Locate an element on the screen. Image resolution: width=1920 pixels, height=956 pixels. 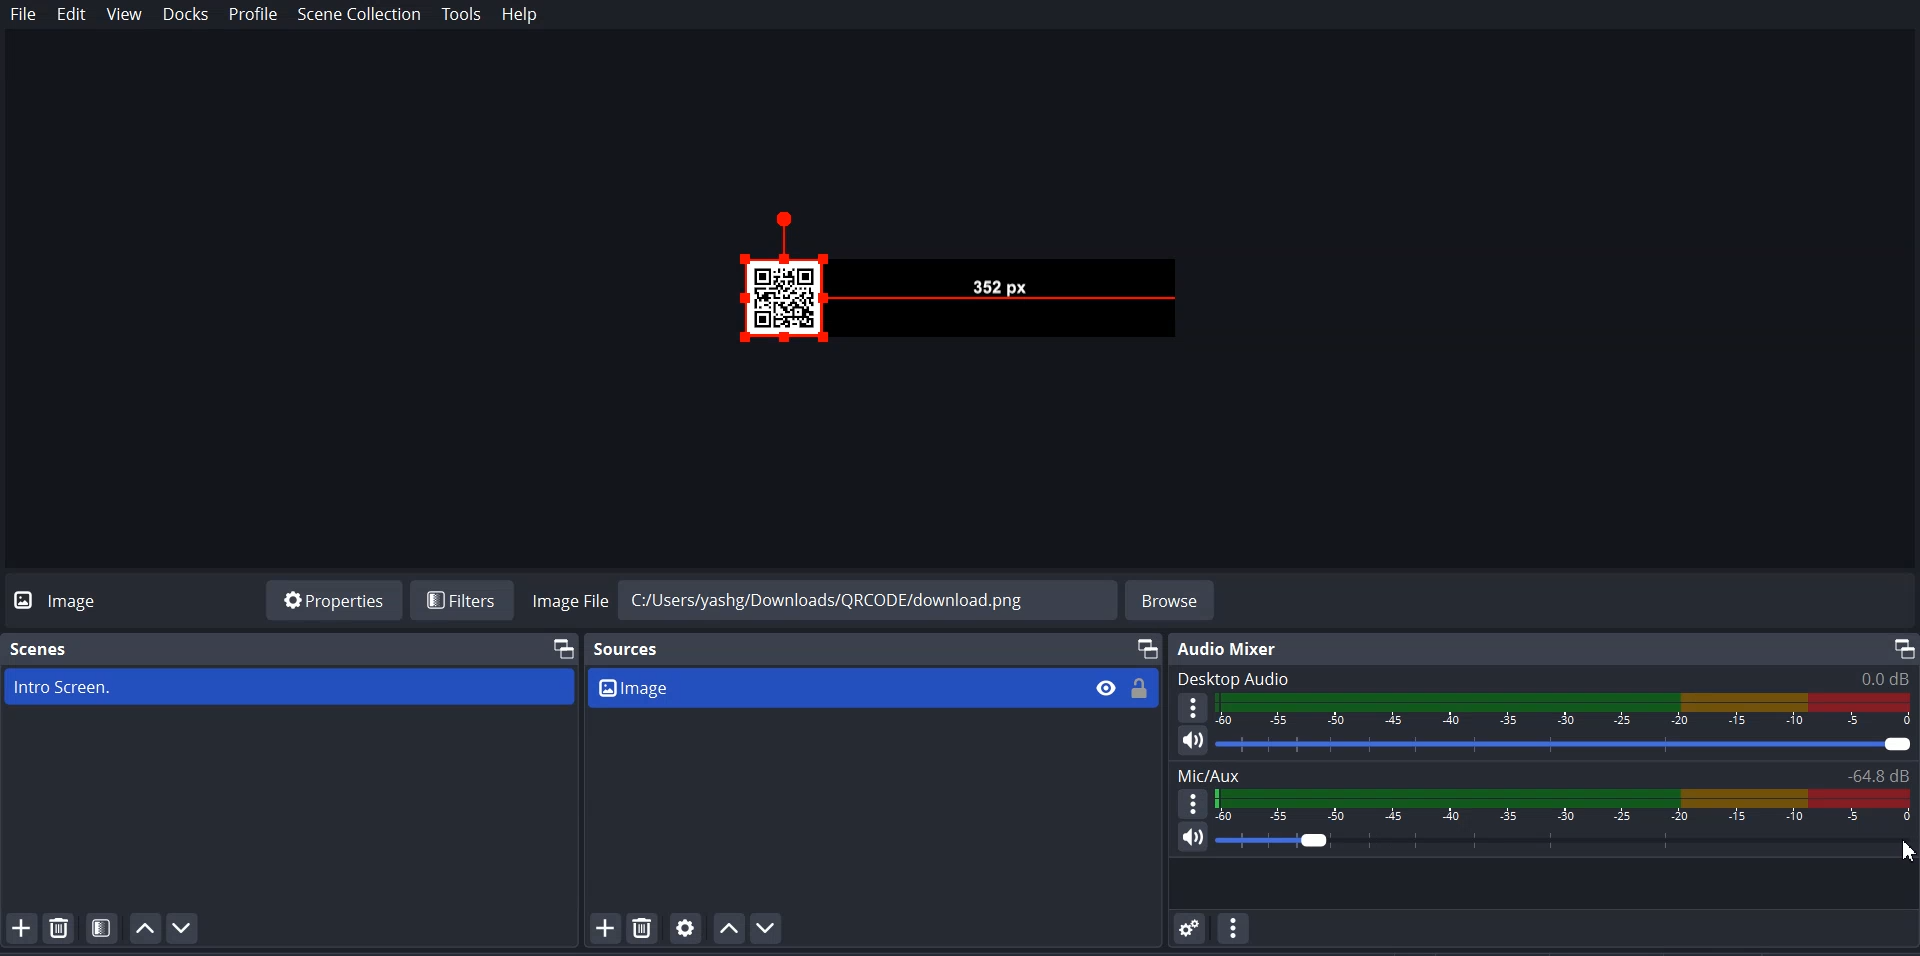
Add Scene is located at coordinates (21, 927).